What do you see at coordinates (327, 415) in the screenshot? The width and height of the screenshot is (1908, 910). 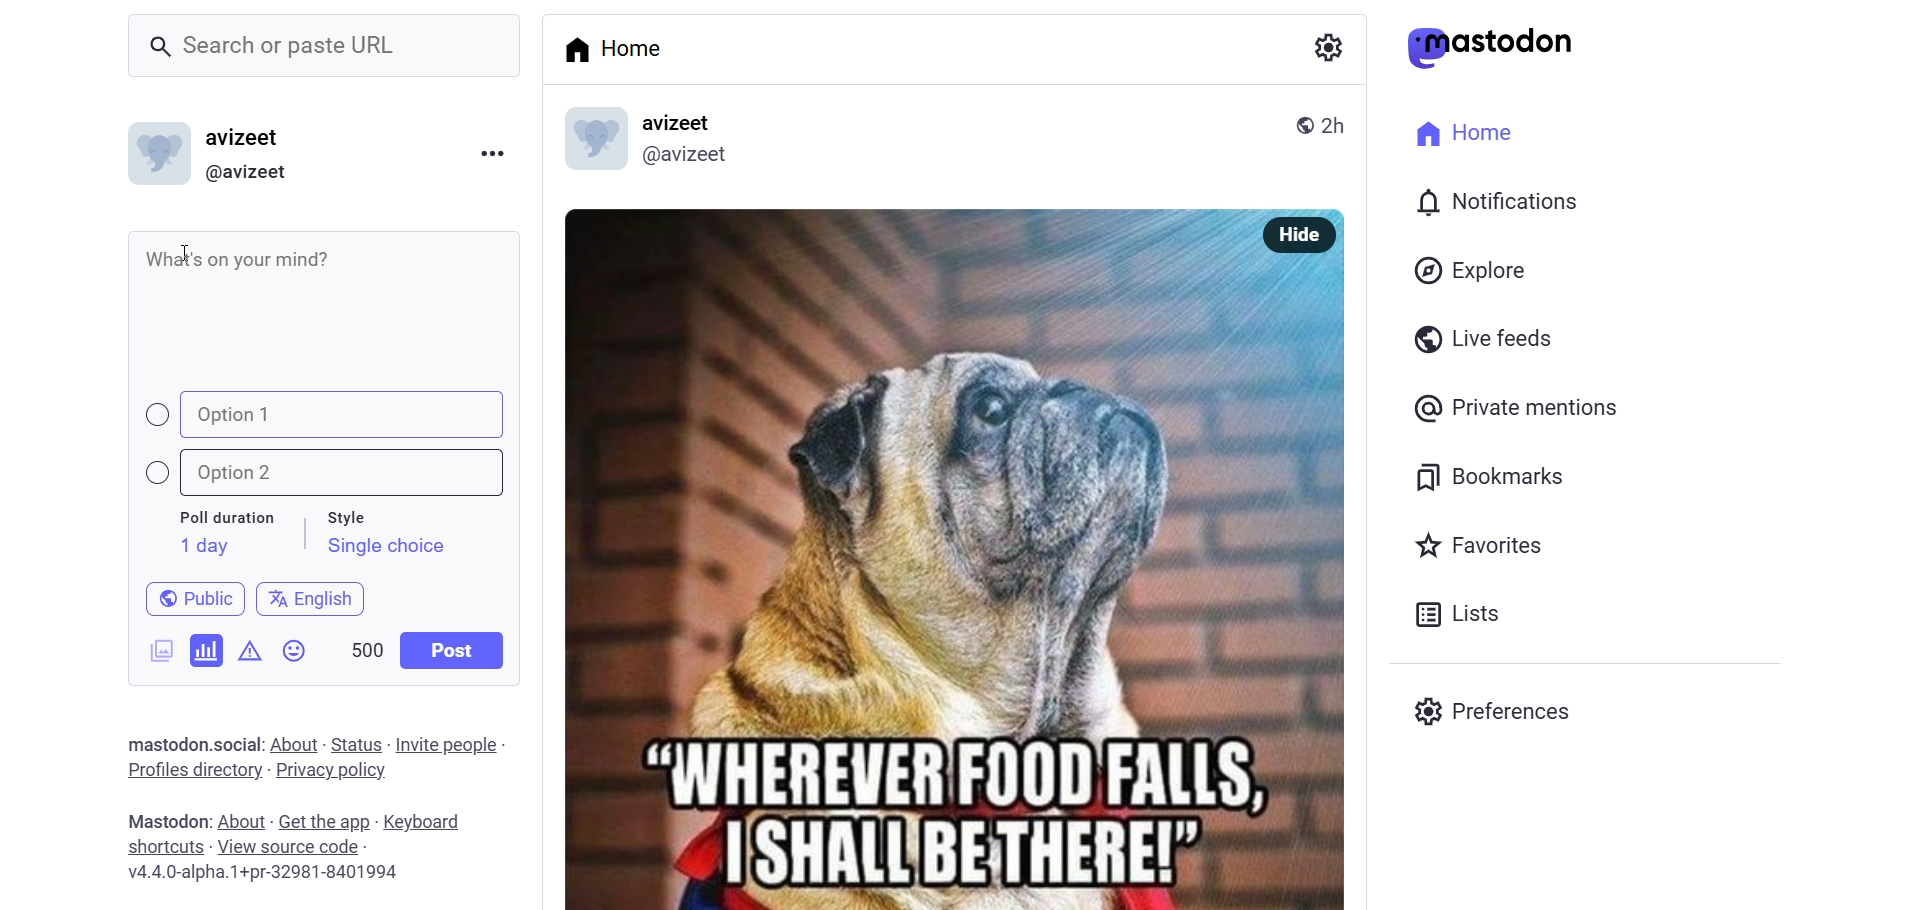 I see `option 1` at bounding box center [327, 415].